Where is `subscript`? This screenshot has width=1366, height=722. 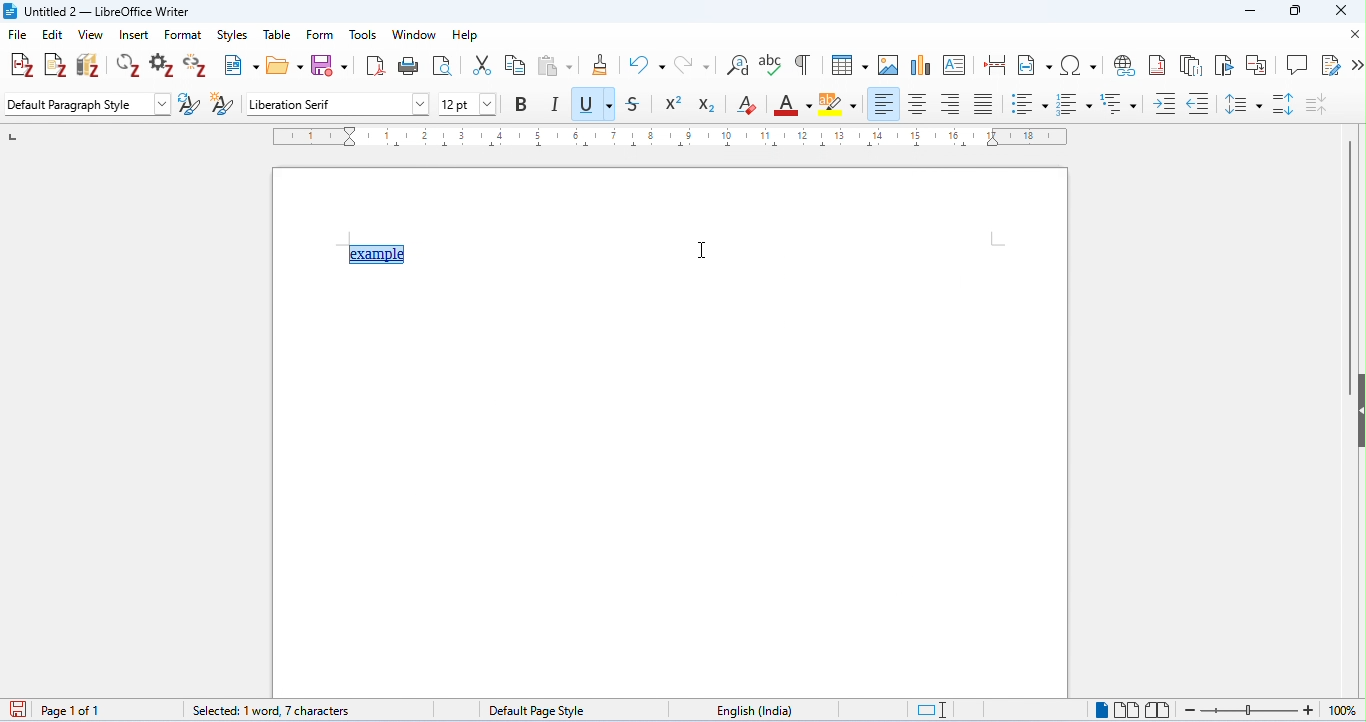 subscript is located at coordinates (709, 104).